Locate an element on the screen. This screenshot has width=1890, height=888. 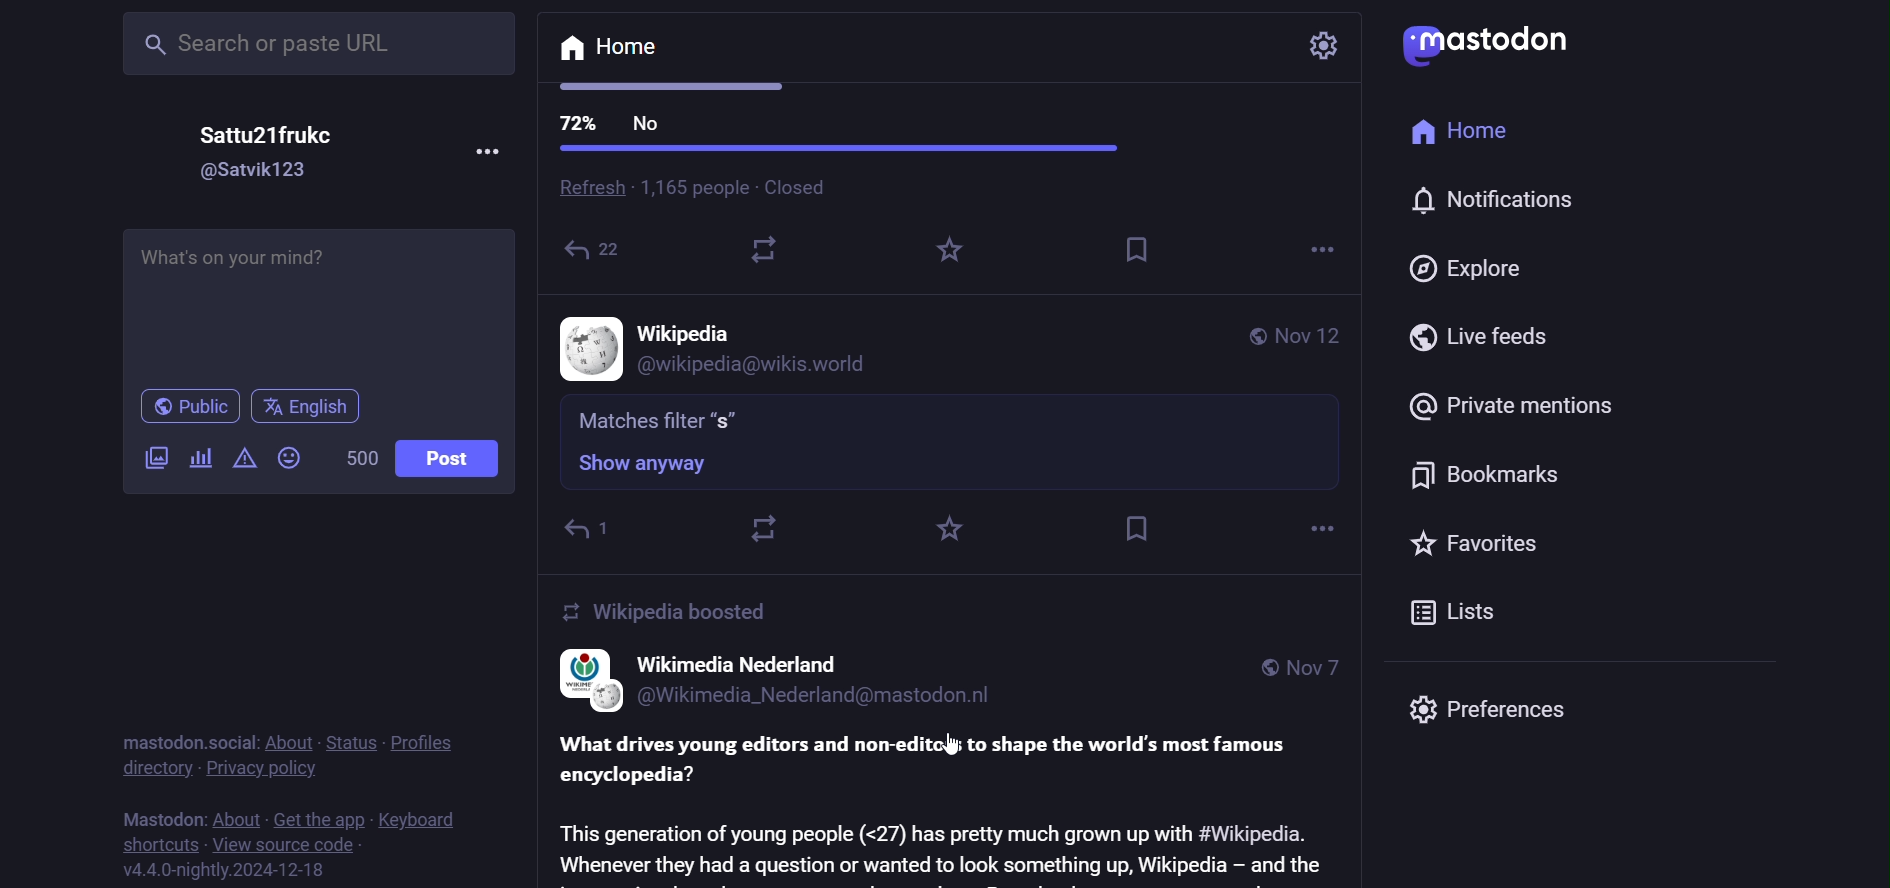
Shared is located at coordinates (598, 254).